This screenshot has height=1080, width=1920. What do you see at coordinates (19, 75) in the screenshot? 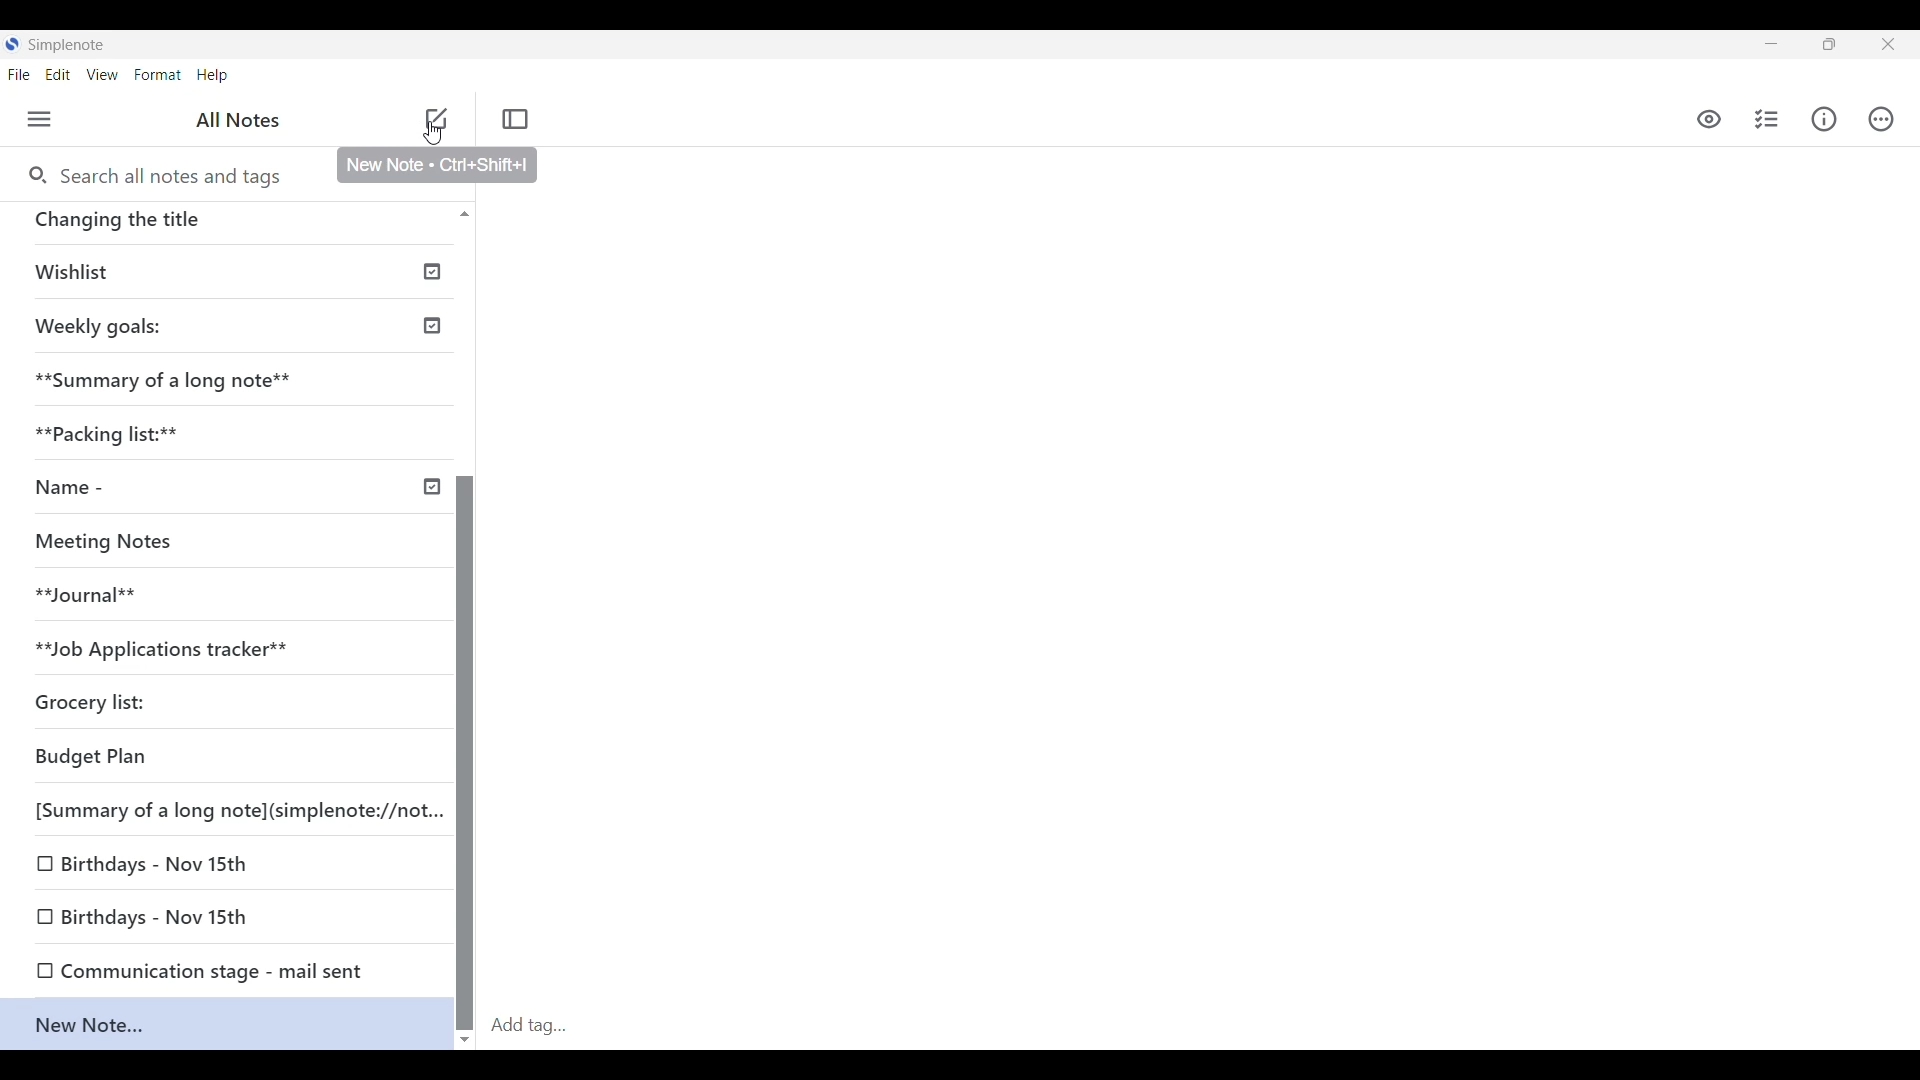
I see `File menu` at bounding box center [19, 75].